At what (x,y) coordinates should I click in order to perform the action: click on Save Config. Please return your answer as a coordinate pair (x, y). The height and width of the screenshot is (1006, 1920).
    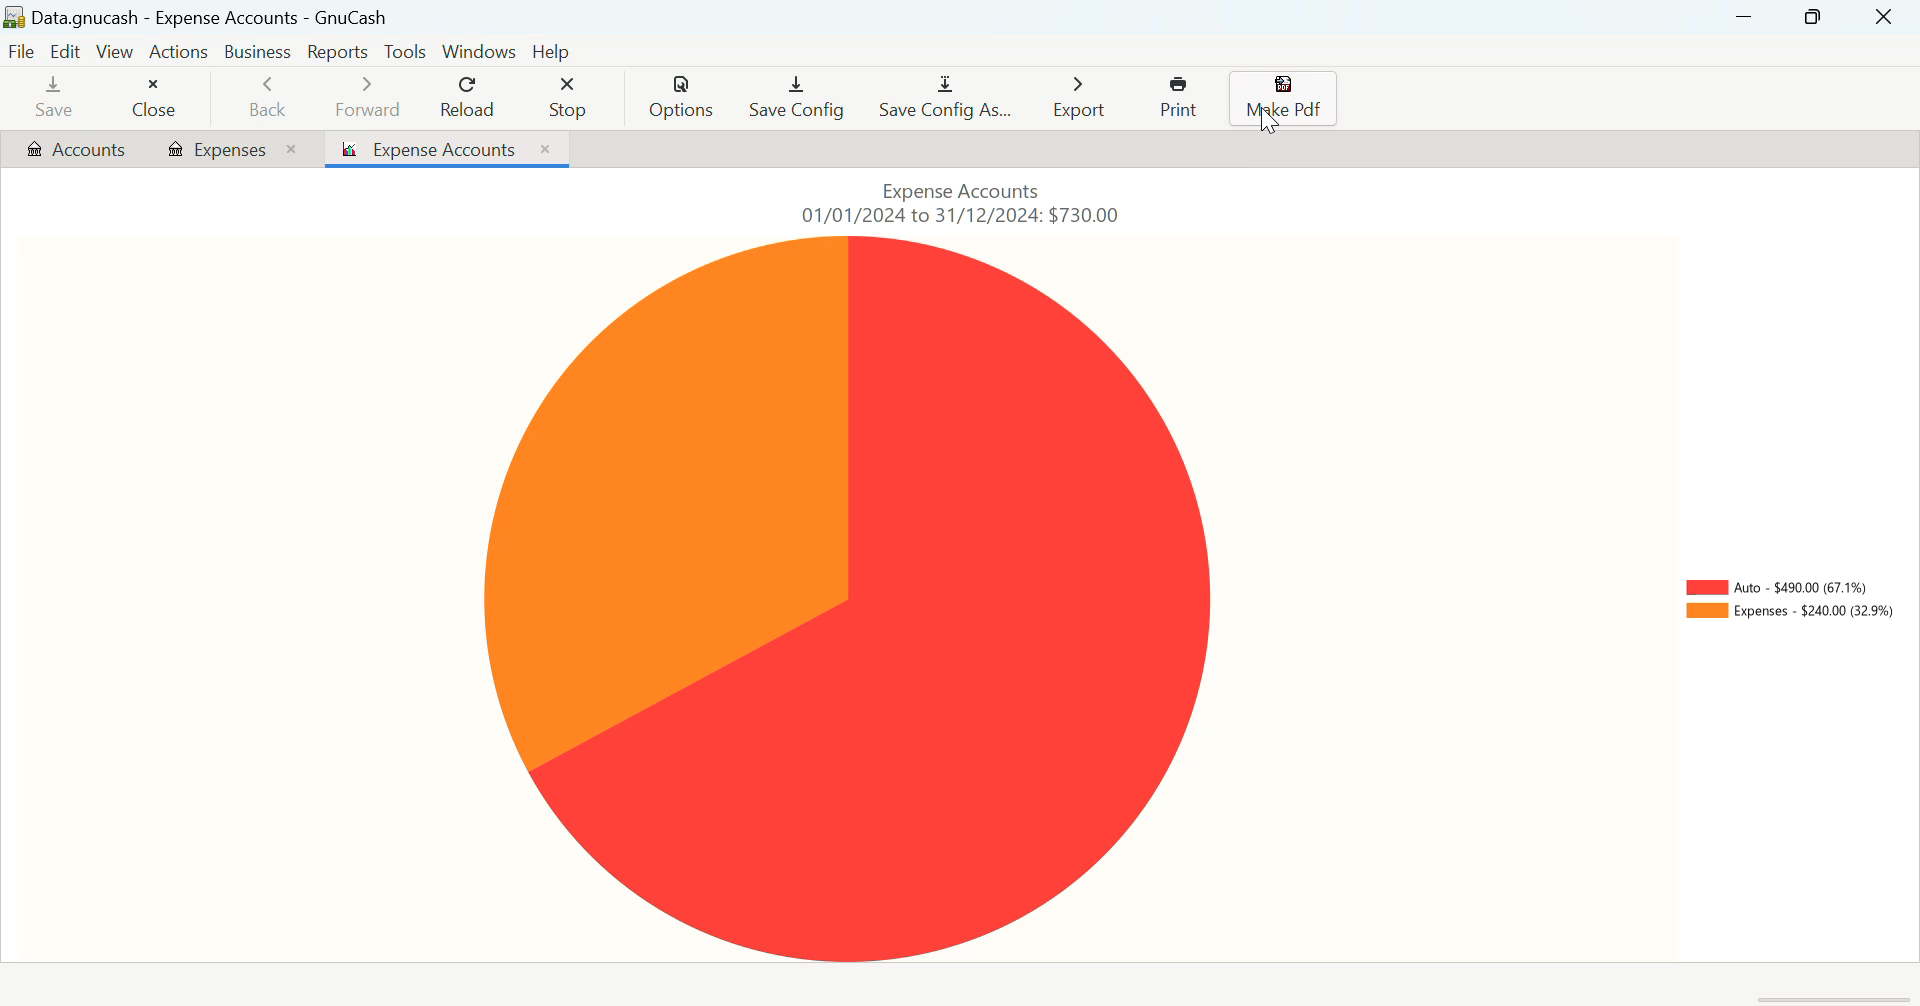
    Looking at the image, I should click on (798, 100).